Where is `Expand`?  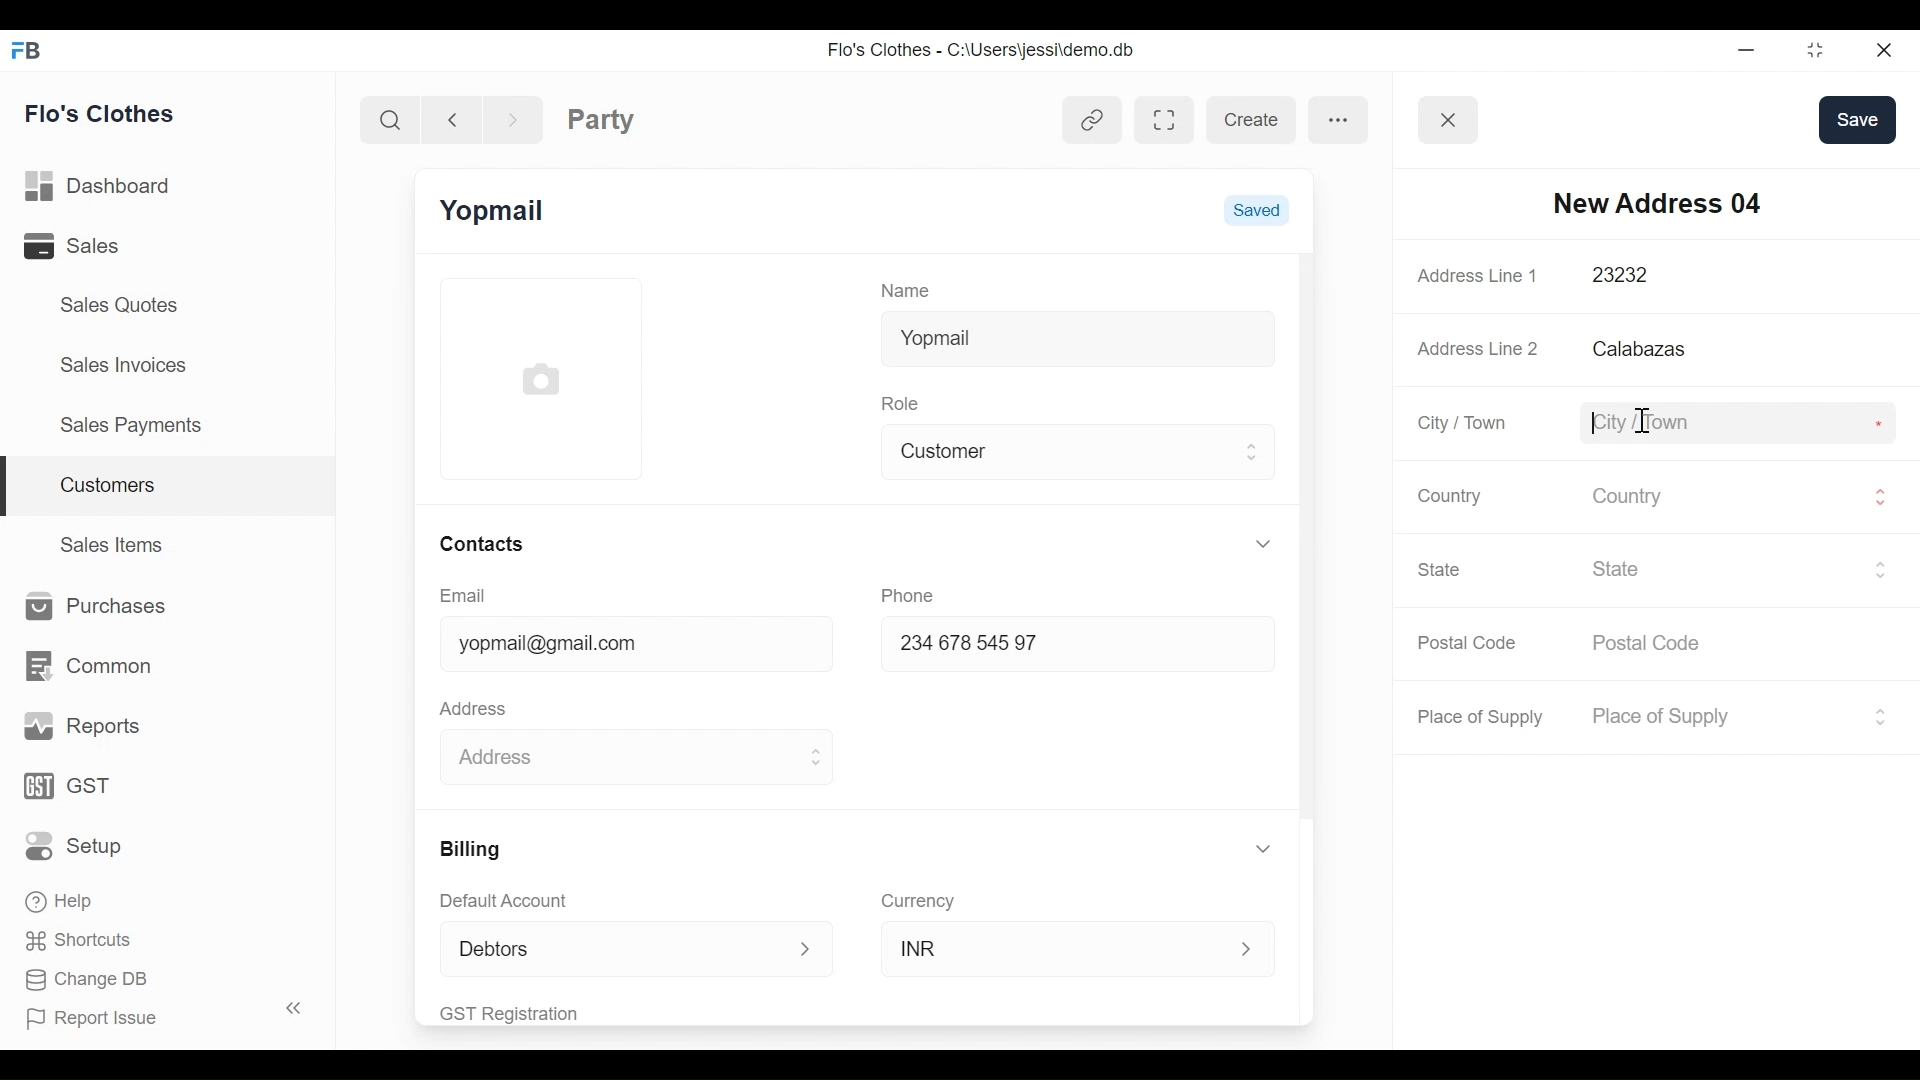
Expand is located at coordinates (1254, 451).